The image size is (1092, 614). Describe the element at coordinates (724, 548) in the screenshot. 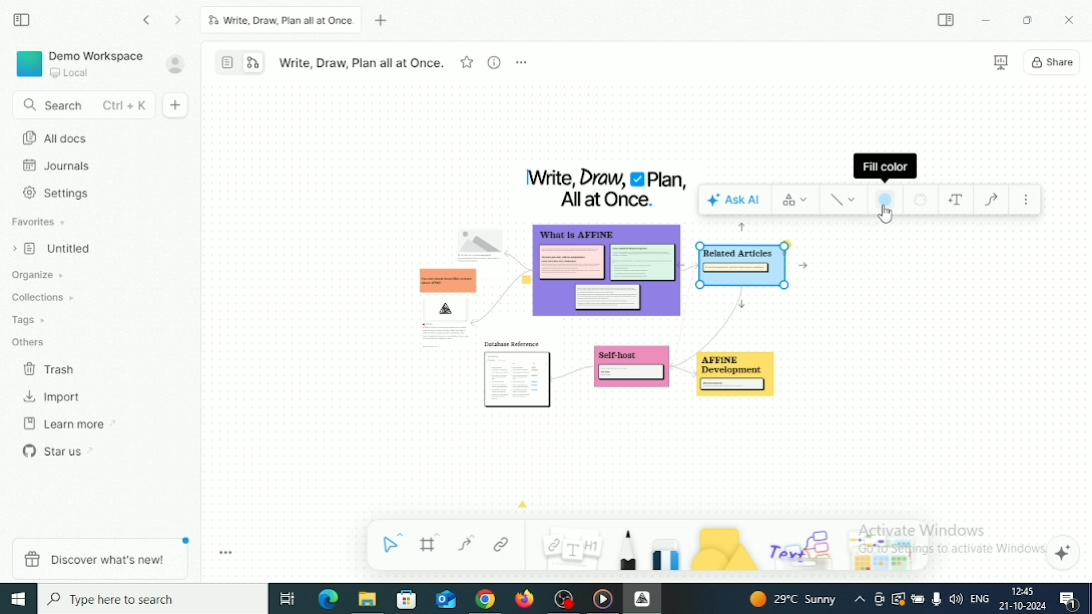

I see `Shape` at that location.